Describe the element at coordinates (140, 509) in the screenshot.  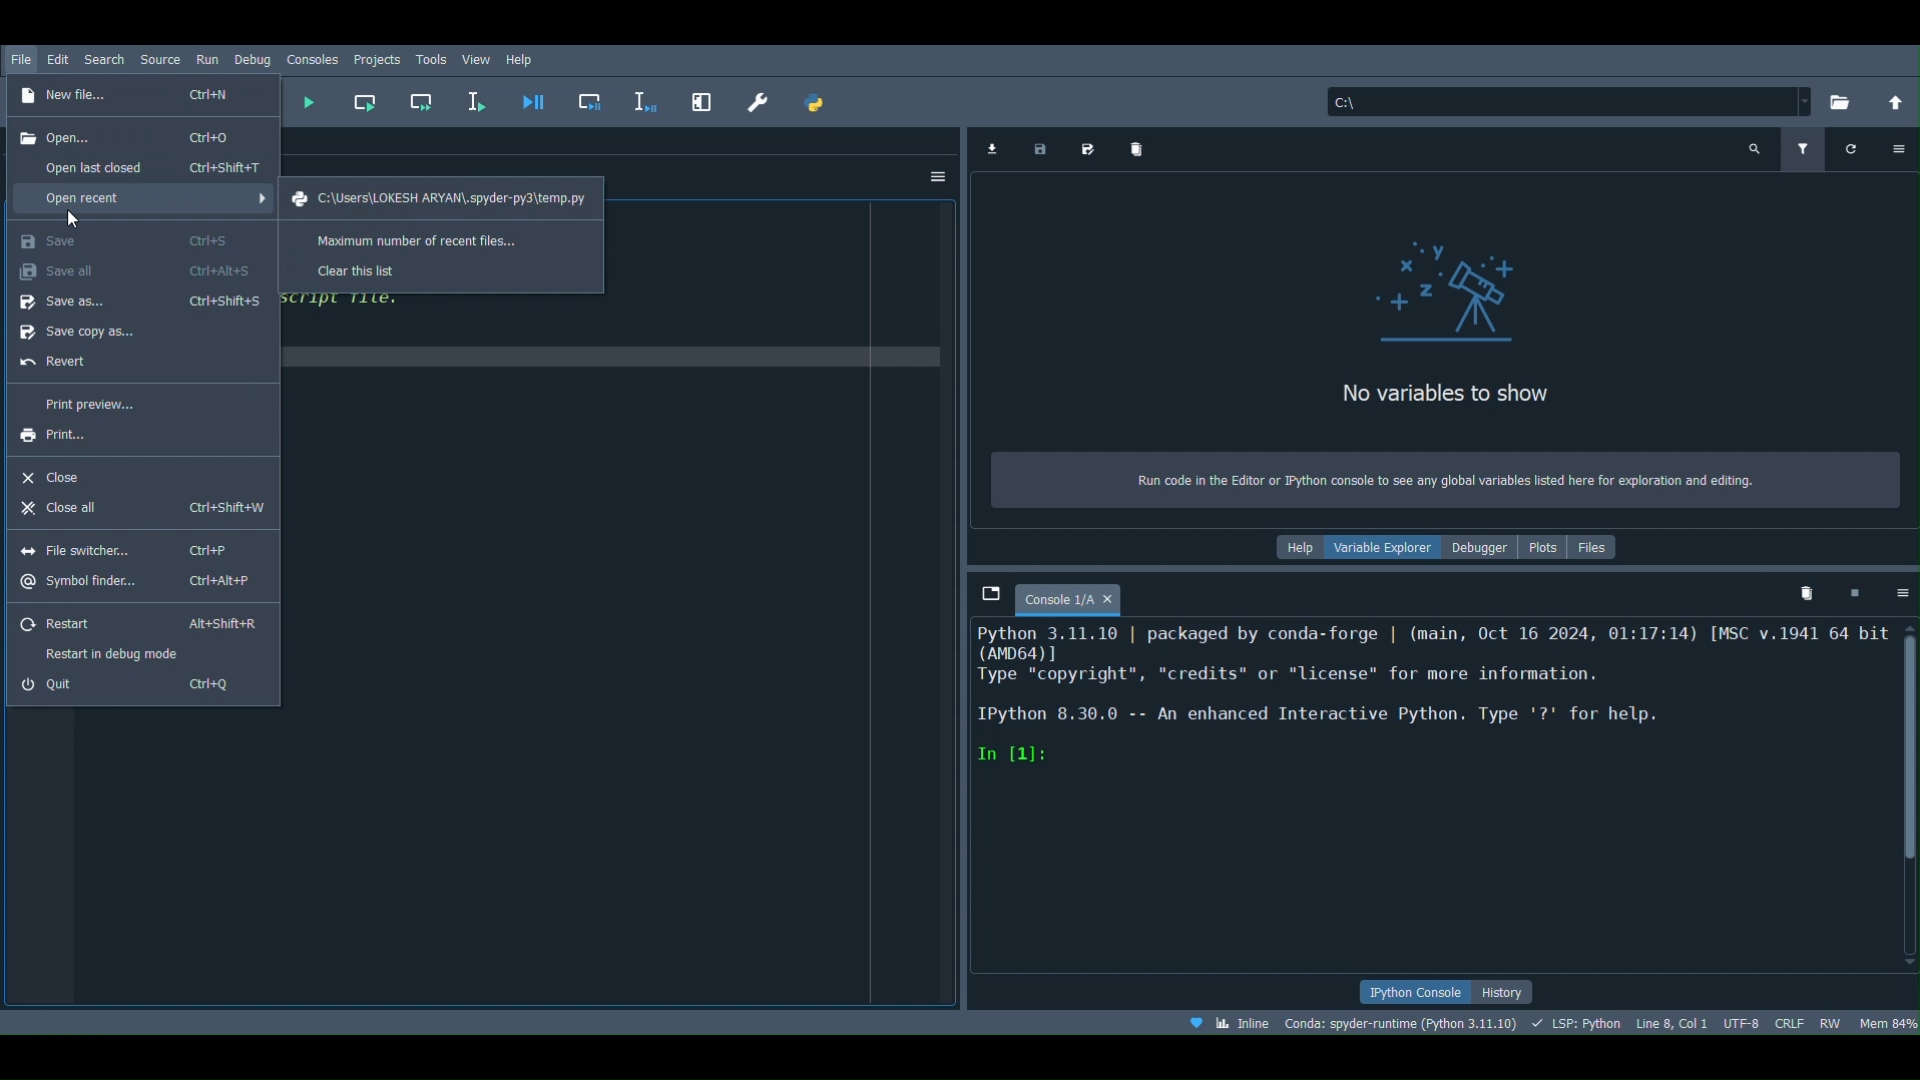
I see `Close all` at that location.